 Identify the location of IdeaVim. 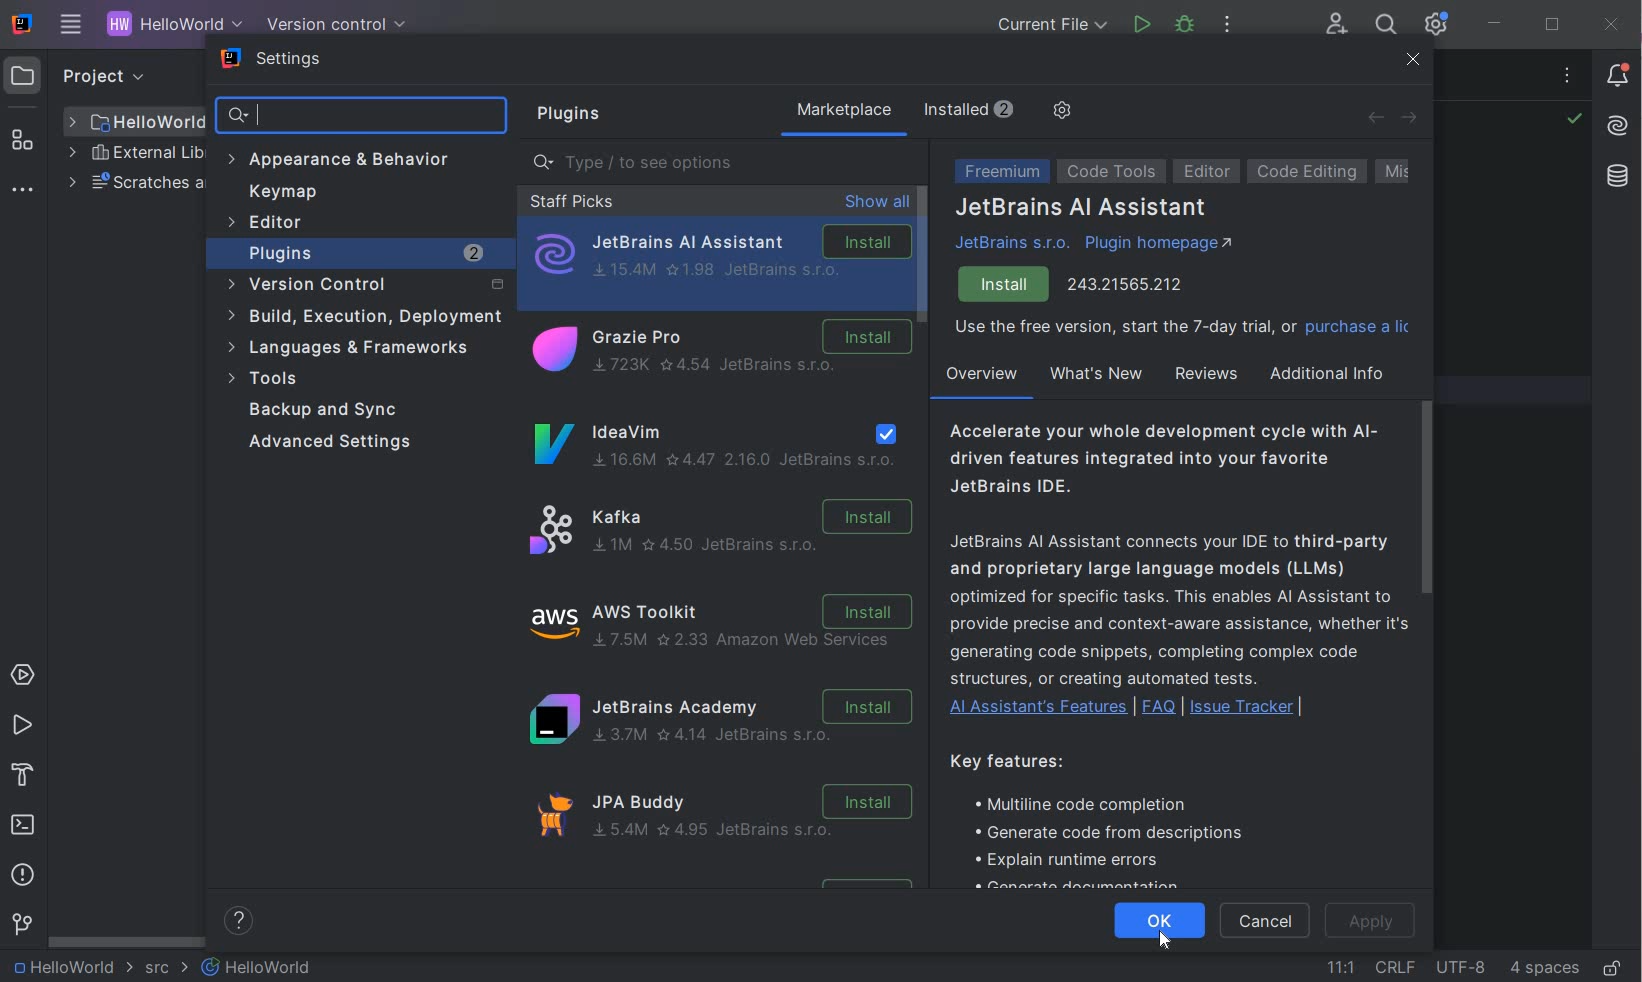
(717, 445).